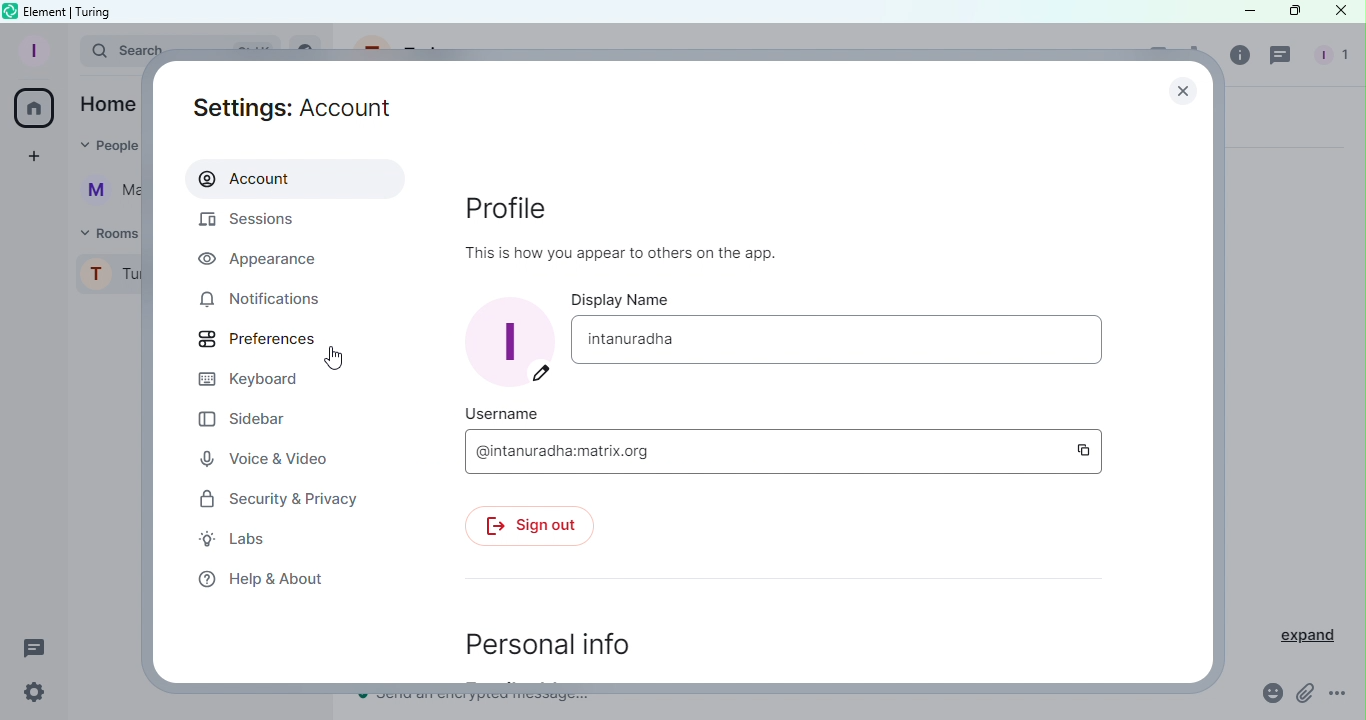 The image size is (1366, 720). I want to click on turing, so click(96, 11).